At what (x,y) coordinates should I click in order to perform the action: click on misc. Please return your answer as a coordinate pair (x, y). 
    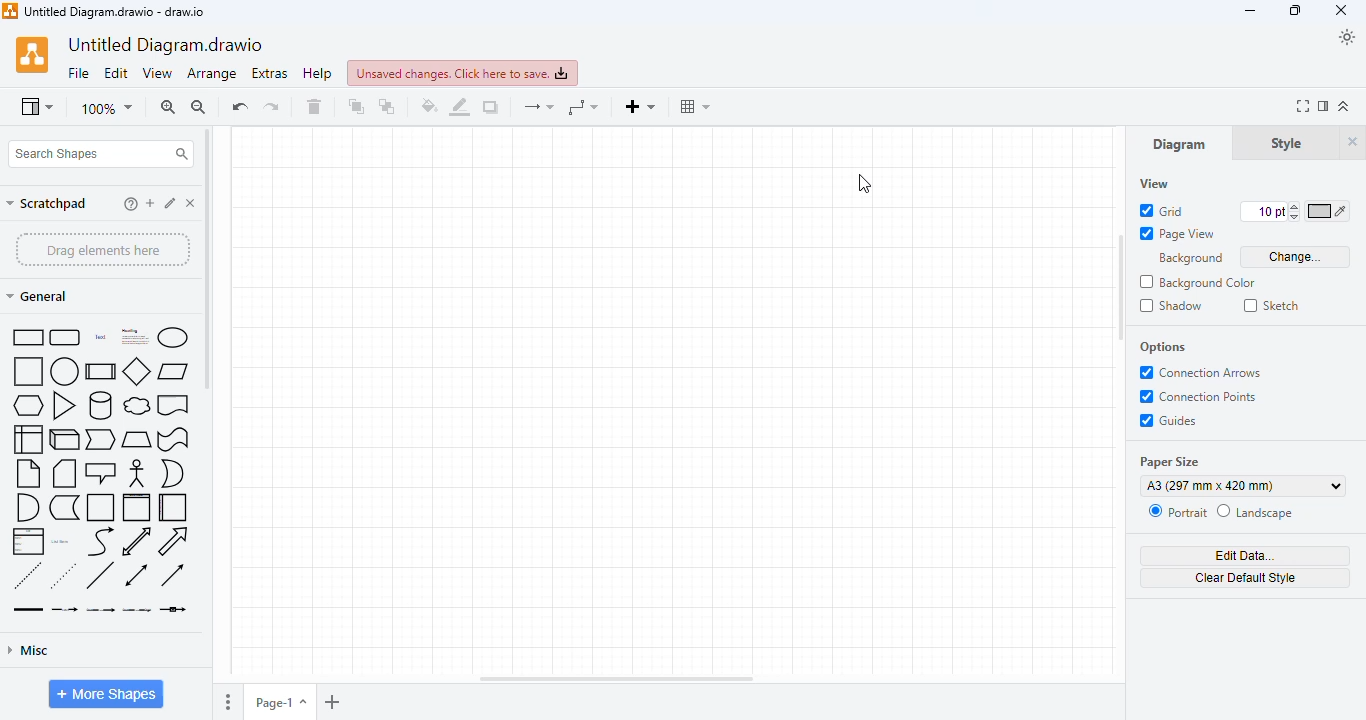
    Looking at the image, I should click on (29, 651).